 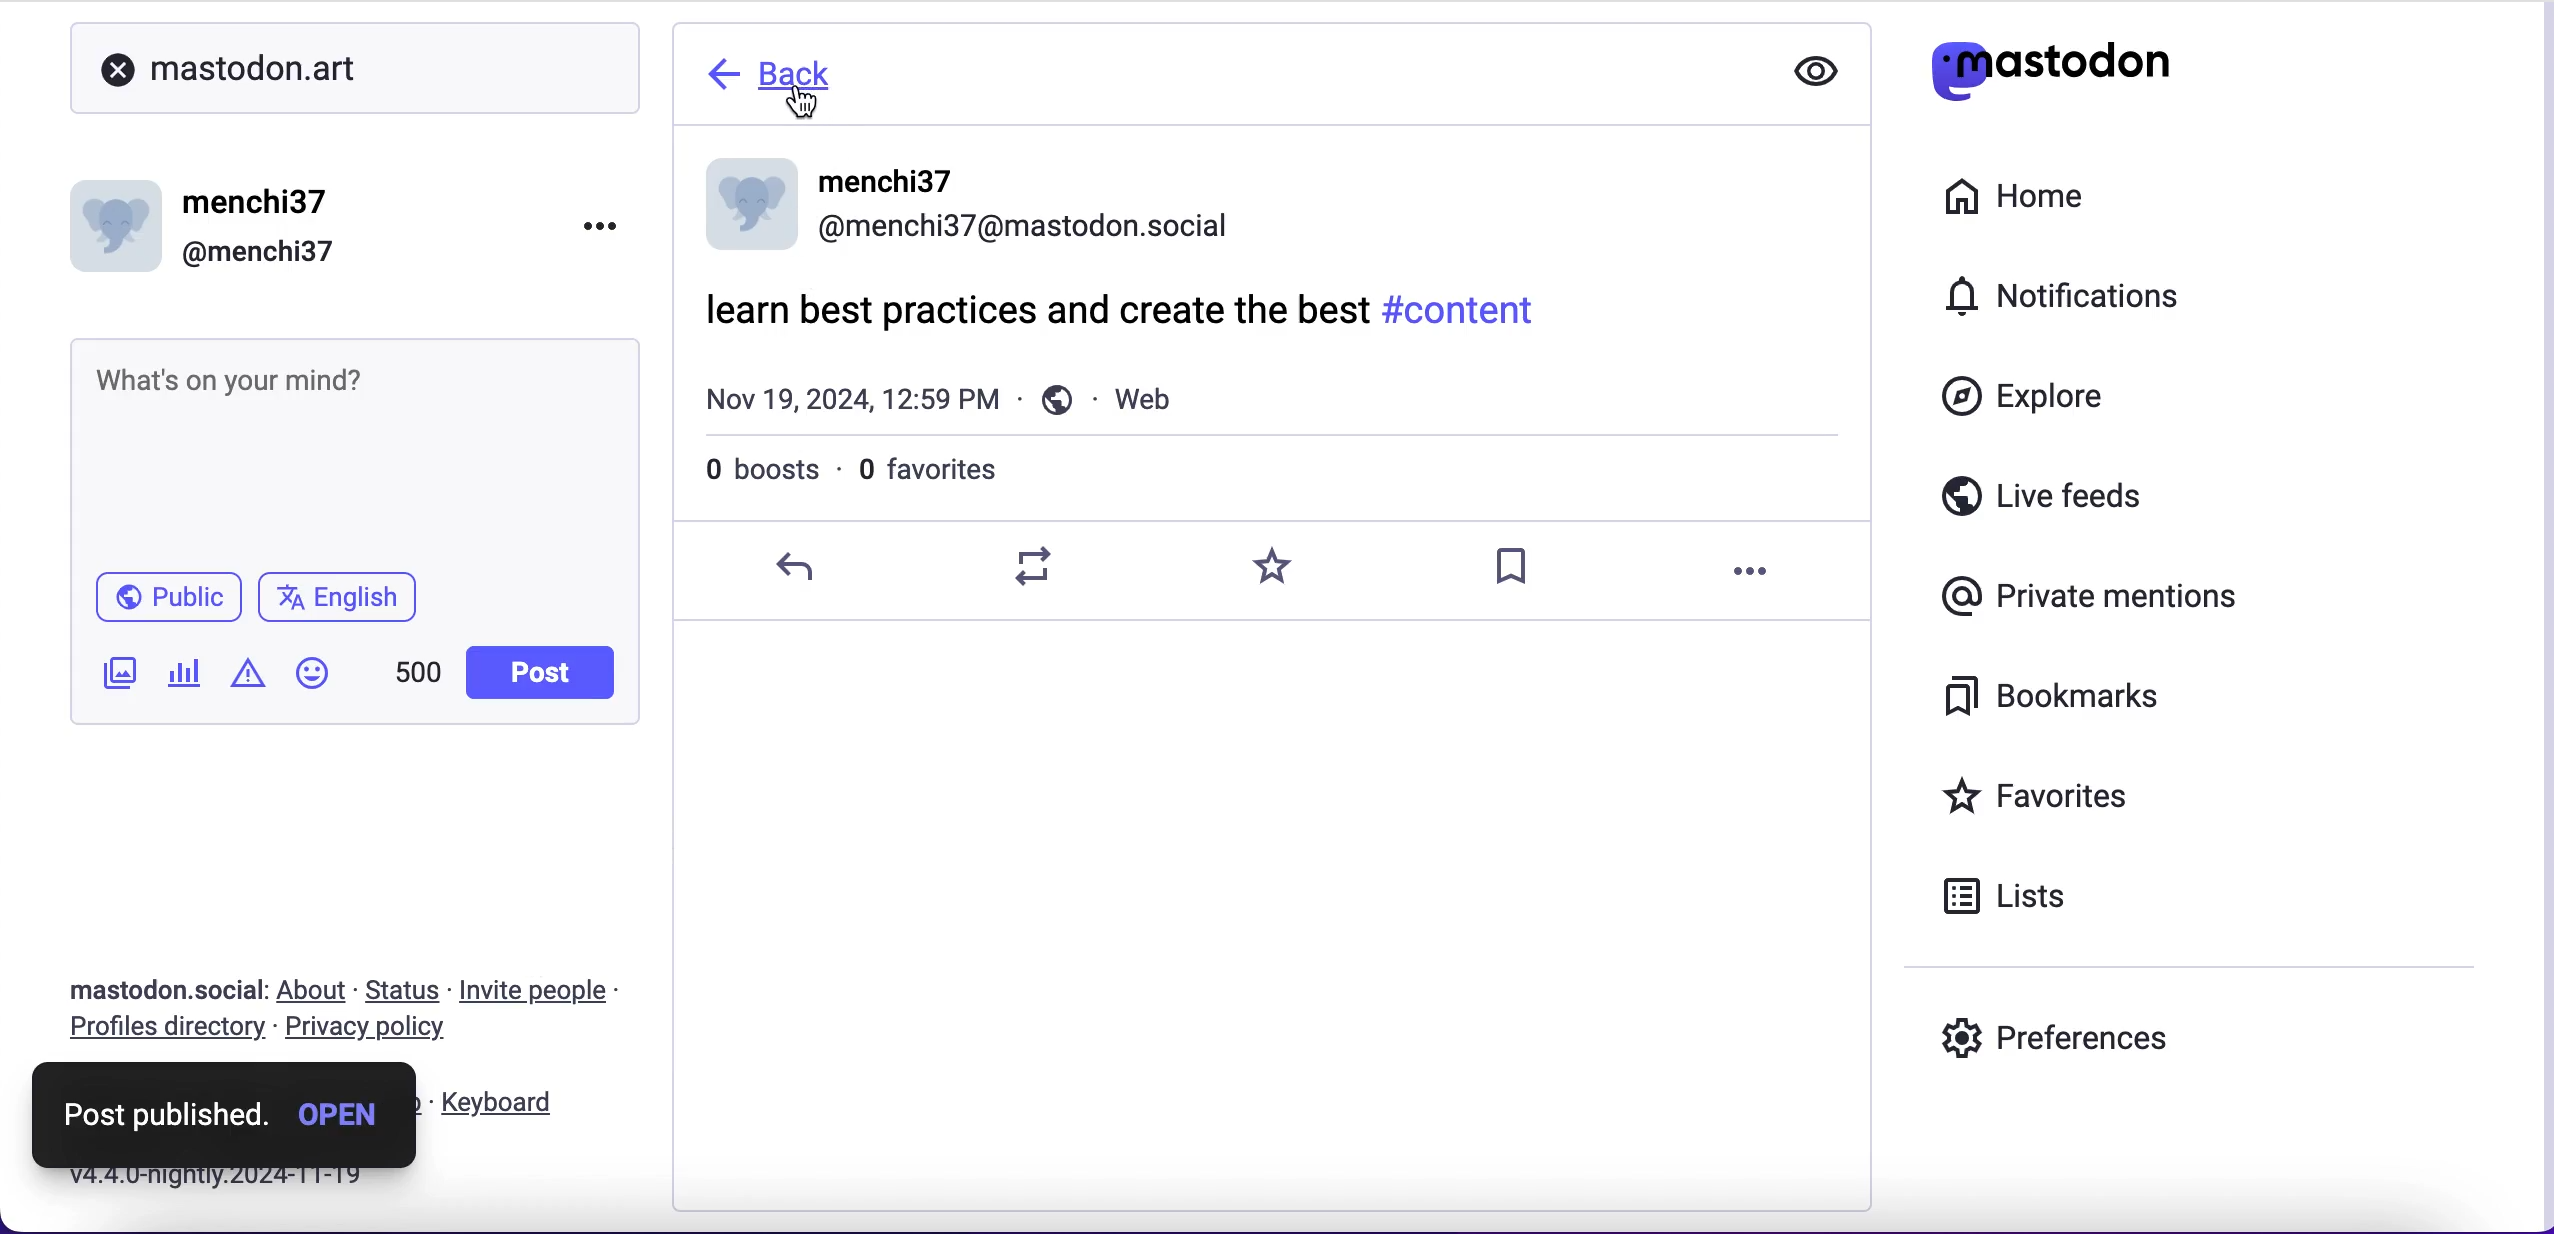 What do you see at coordinates (2040, 198) in the screenshot?
I see `home` at bounding box center [2040, 198].